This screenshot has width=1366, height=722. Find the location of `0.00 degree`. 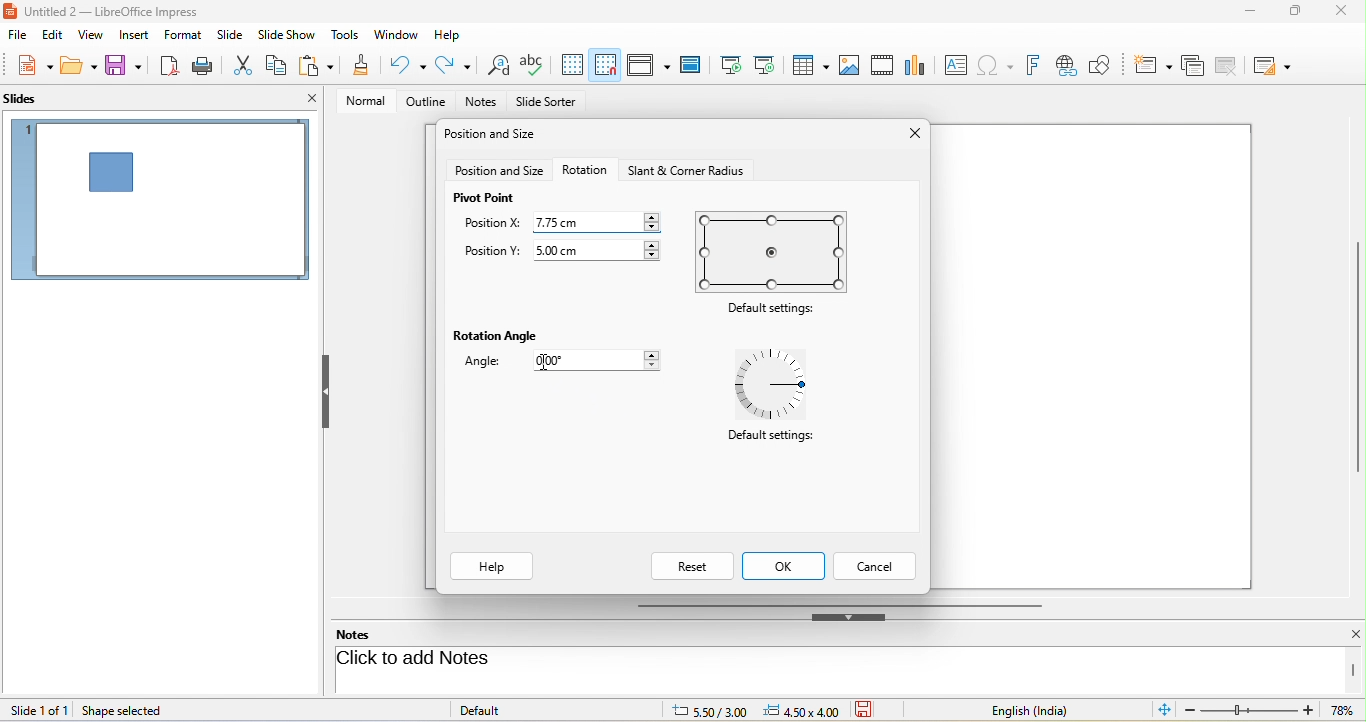

0.00 degree is located at coordinates (608, 360).